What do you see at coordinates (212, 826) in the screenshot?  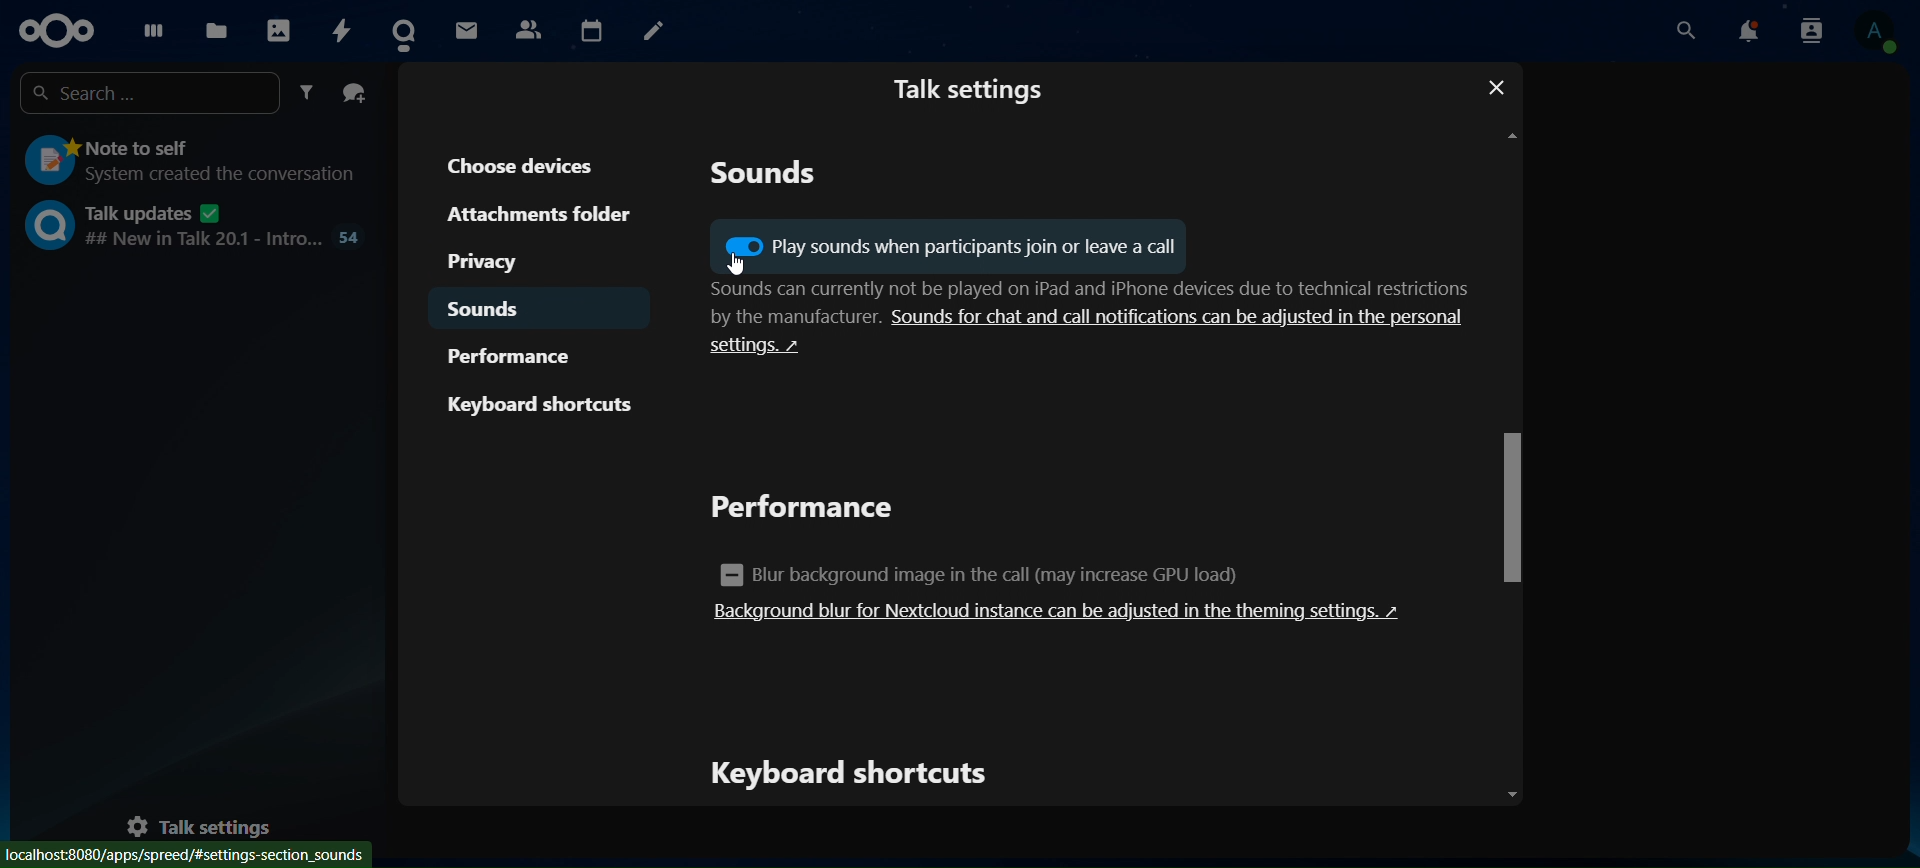 I see `talk settings` at bounding box center [212, 826].